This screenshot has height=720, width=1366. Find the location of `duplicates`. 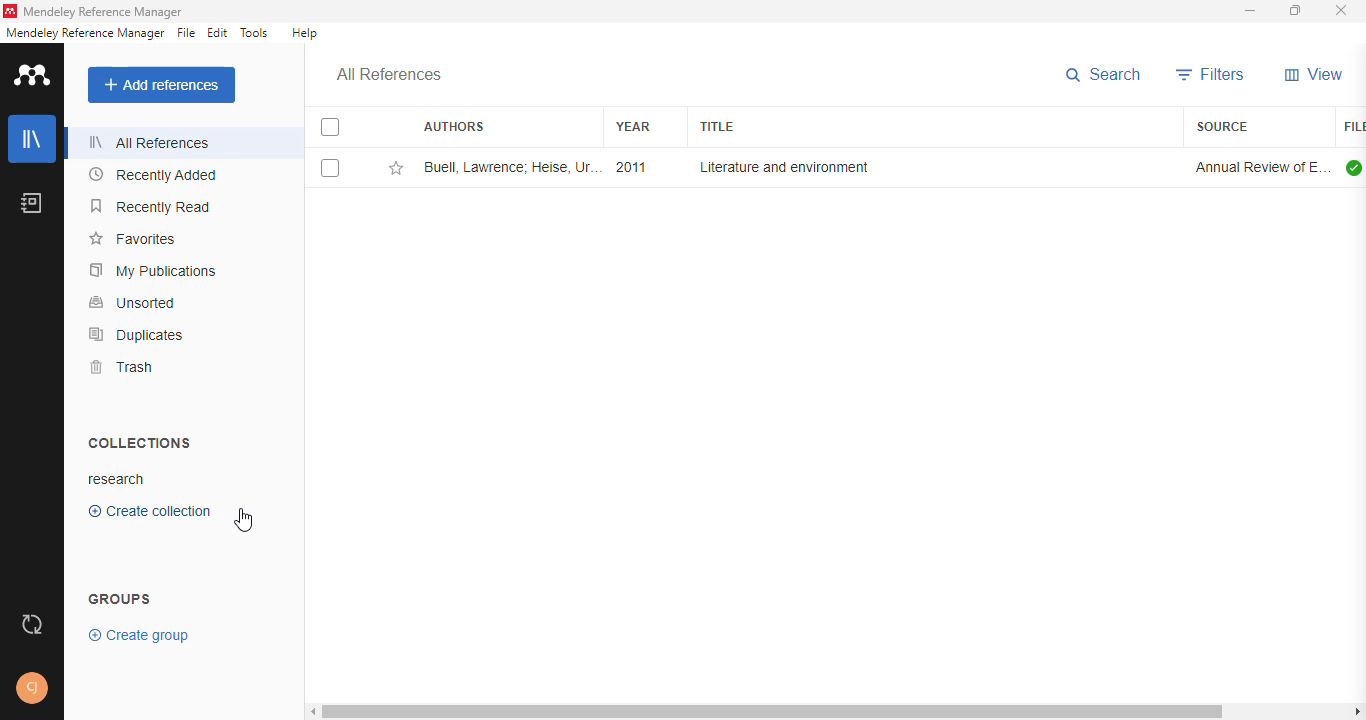

duplicates is located at coordinates (137, 335).